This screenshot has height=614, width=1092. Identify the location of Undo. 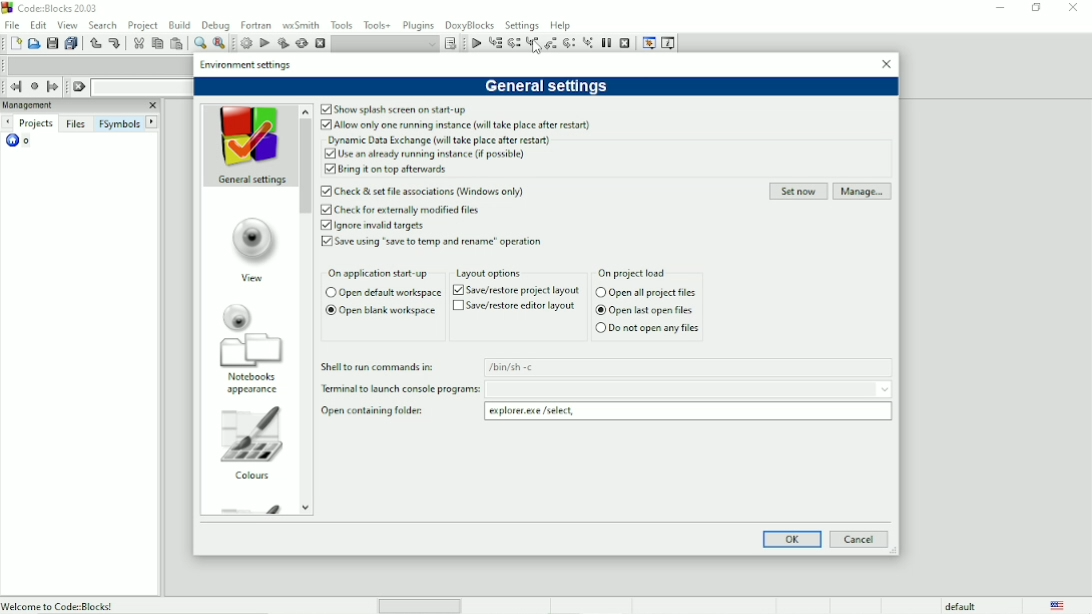
(93, 43).